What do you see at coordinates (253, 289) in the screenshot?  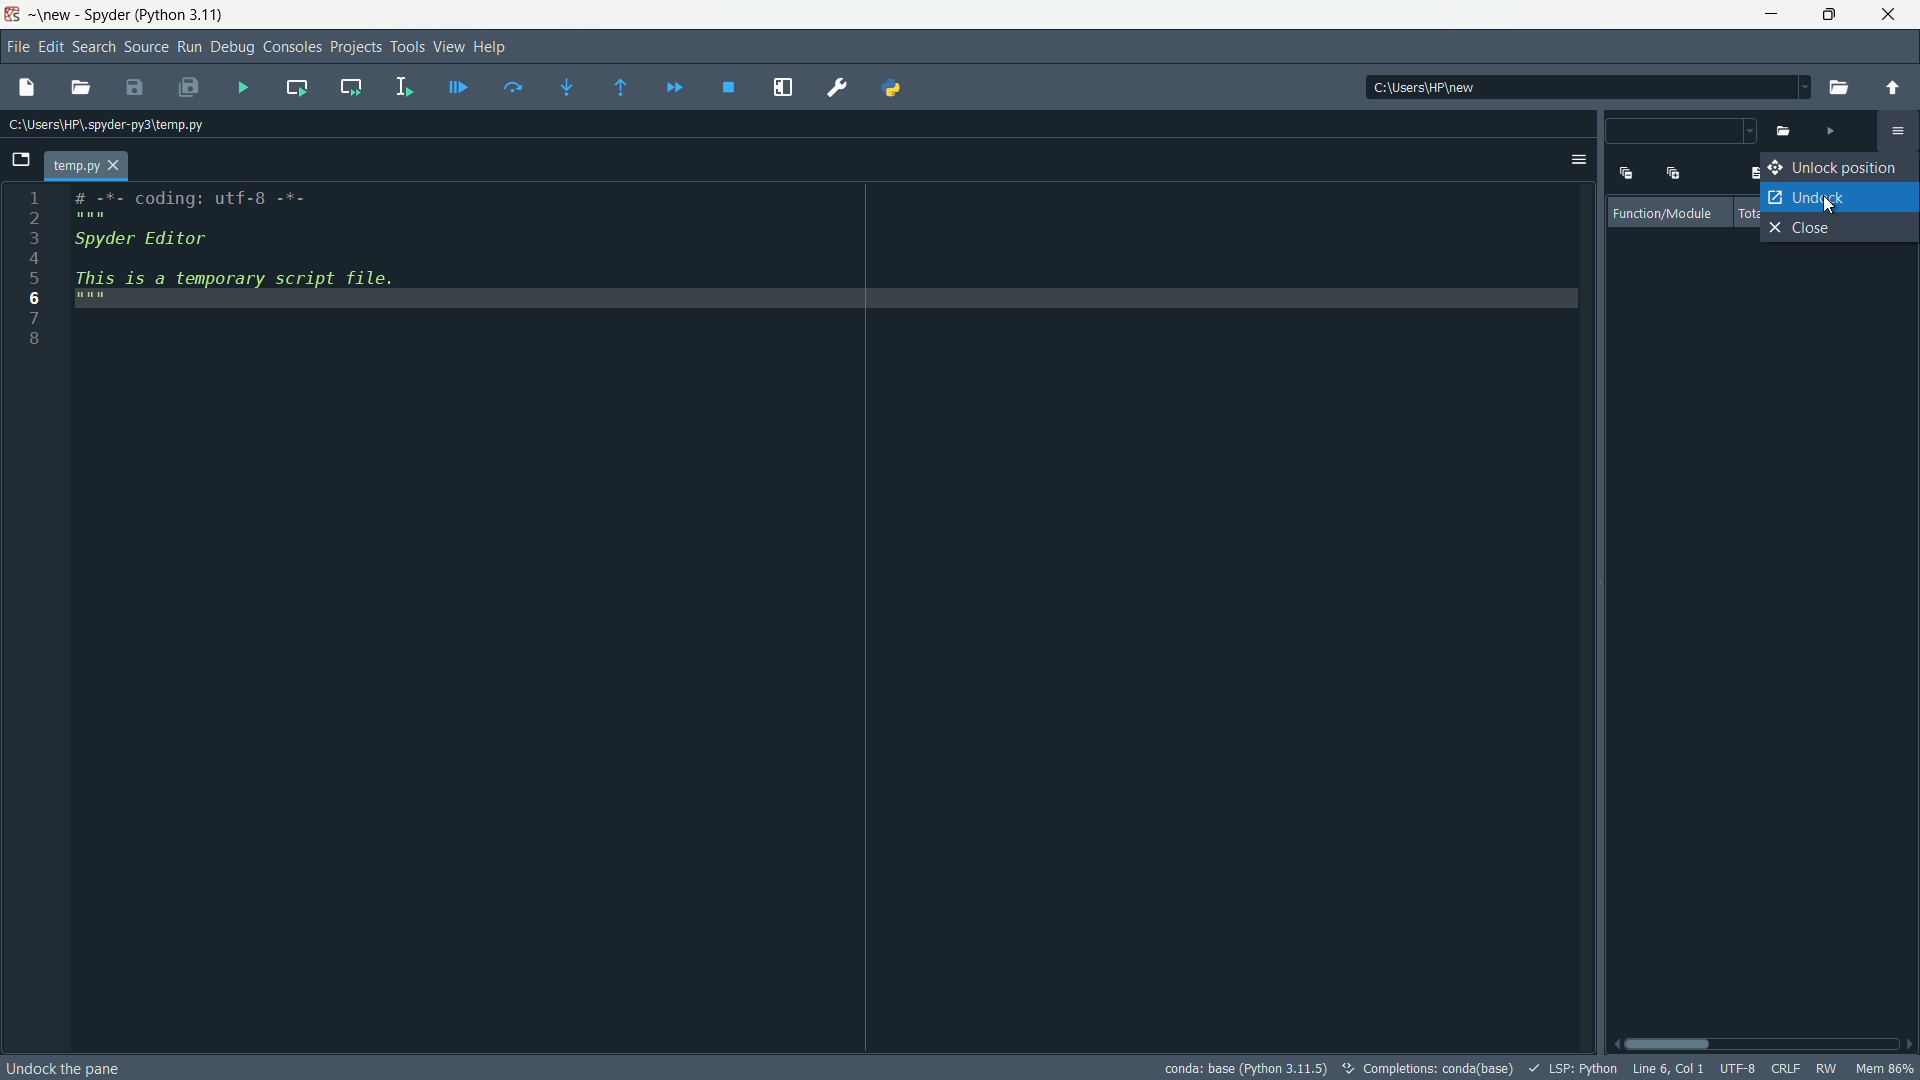 I see `This is a temporary script file.` at bounding box center [253, 289].